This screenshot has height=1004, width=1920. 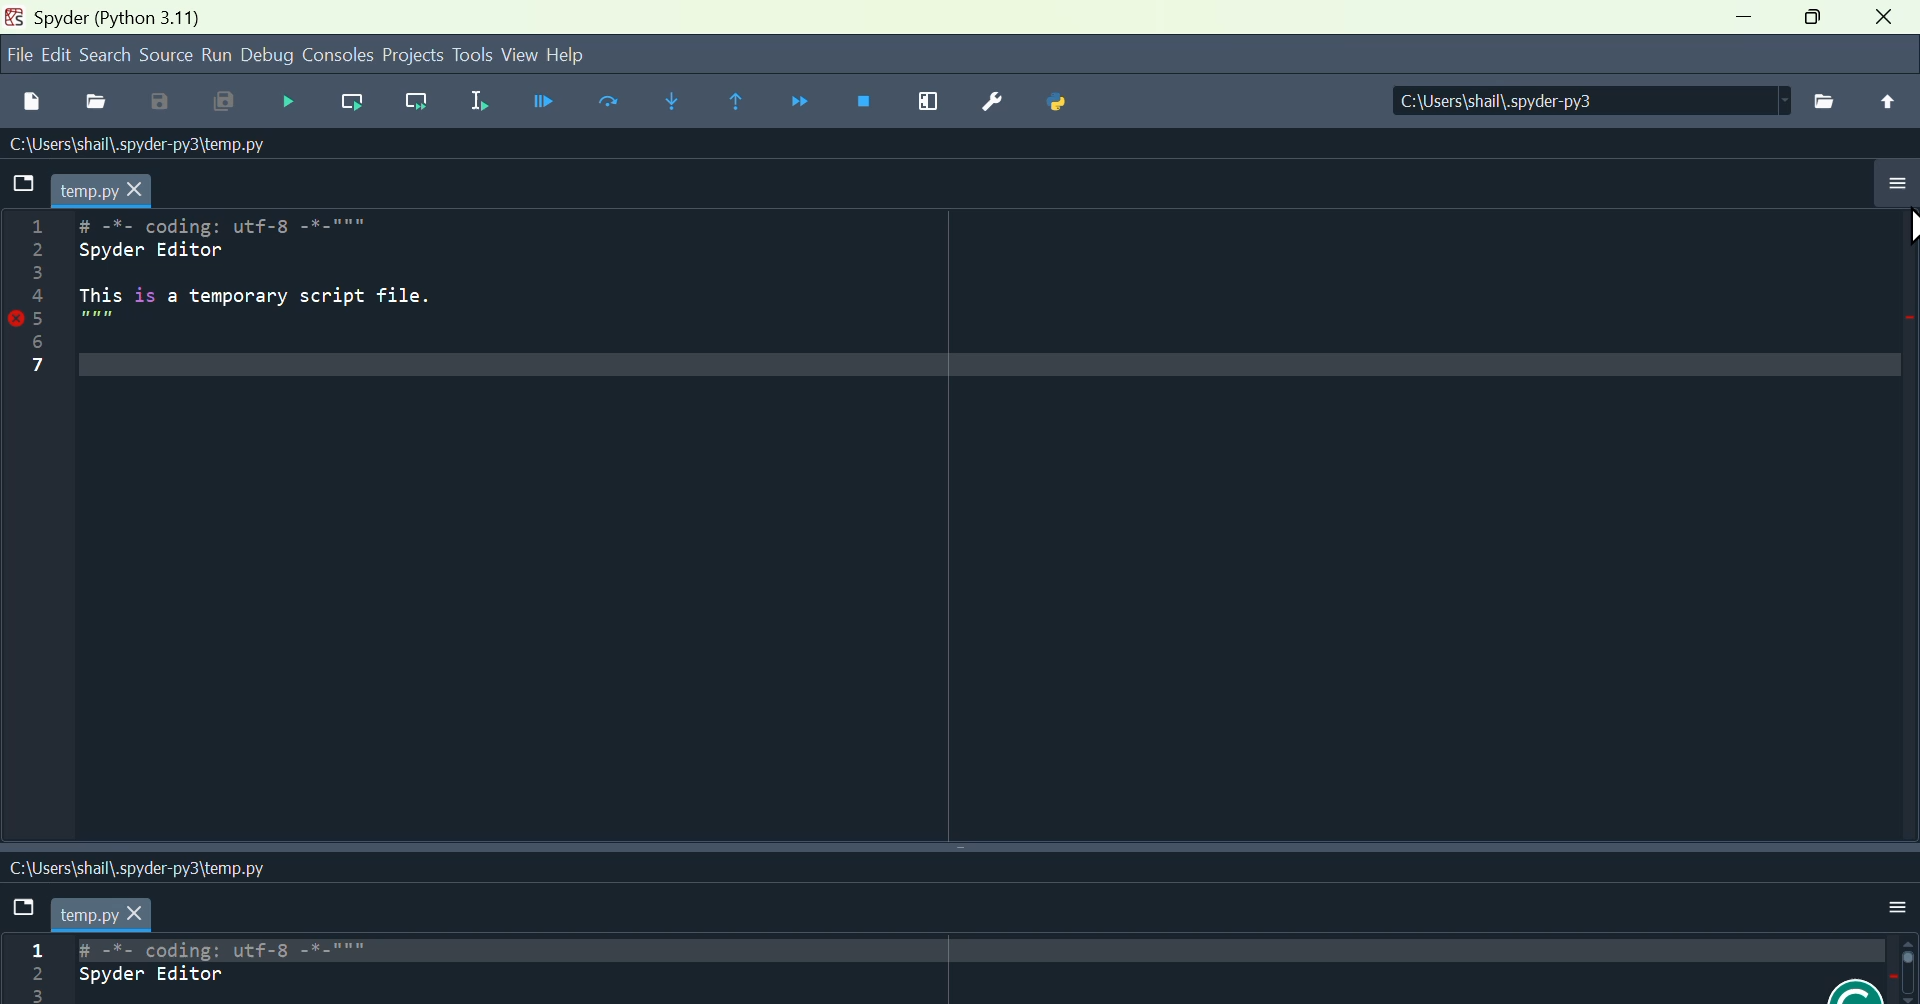 I want to click on Vertical split screens, so click(x=962, y=852).